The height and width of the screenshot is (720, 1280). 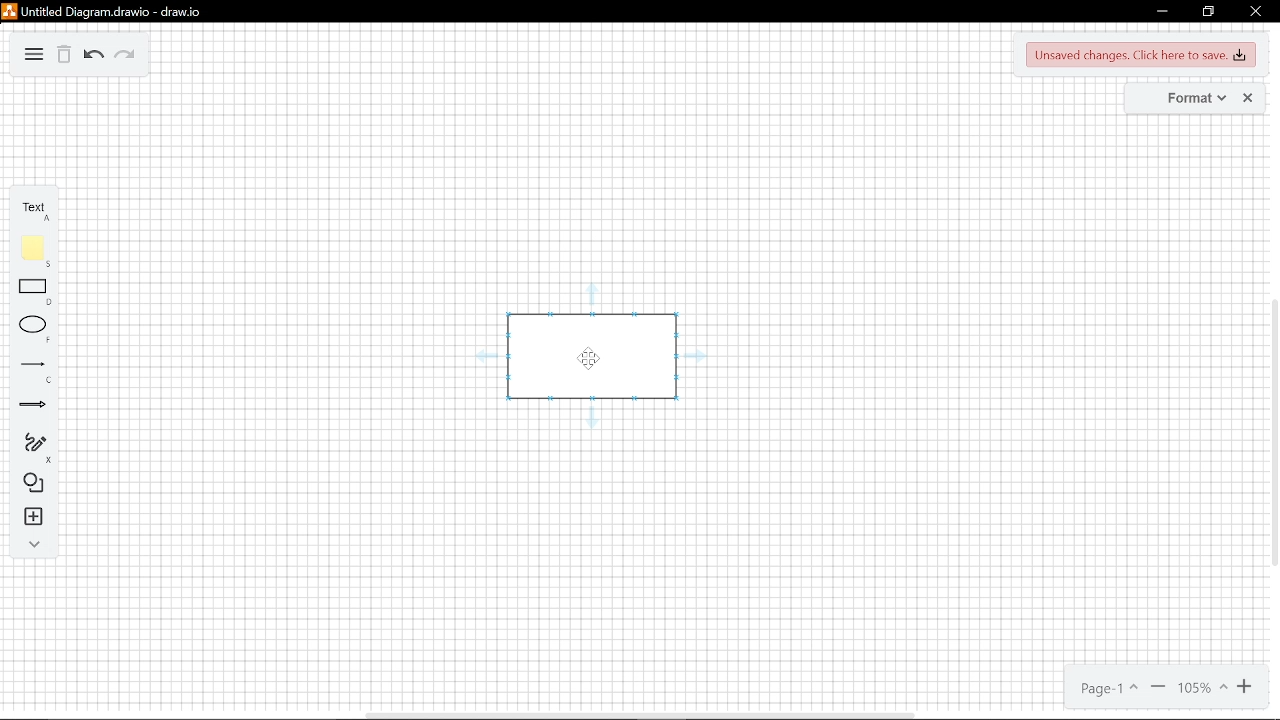 What do you see at coordinates (99, 12) in the screenshot?
I see `Untitled Diagram drawio - draw.io` at bounding box center [99, 12].